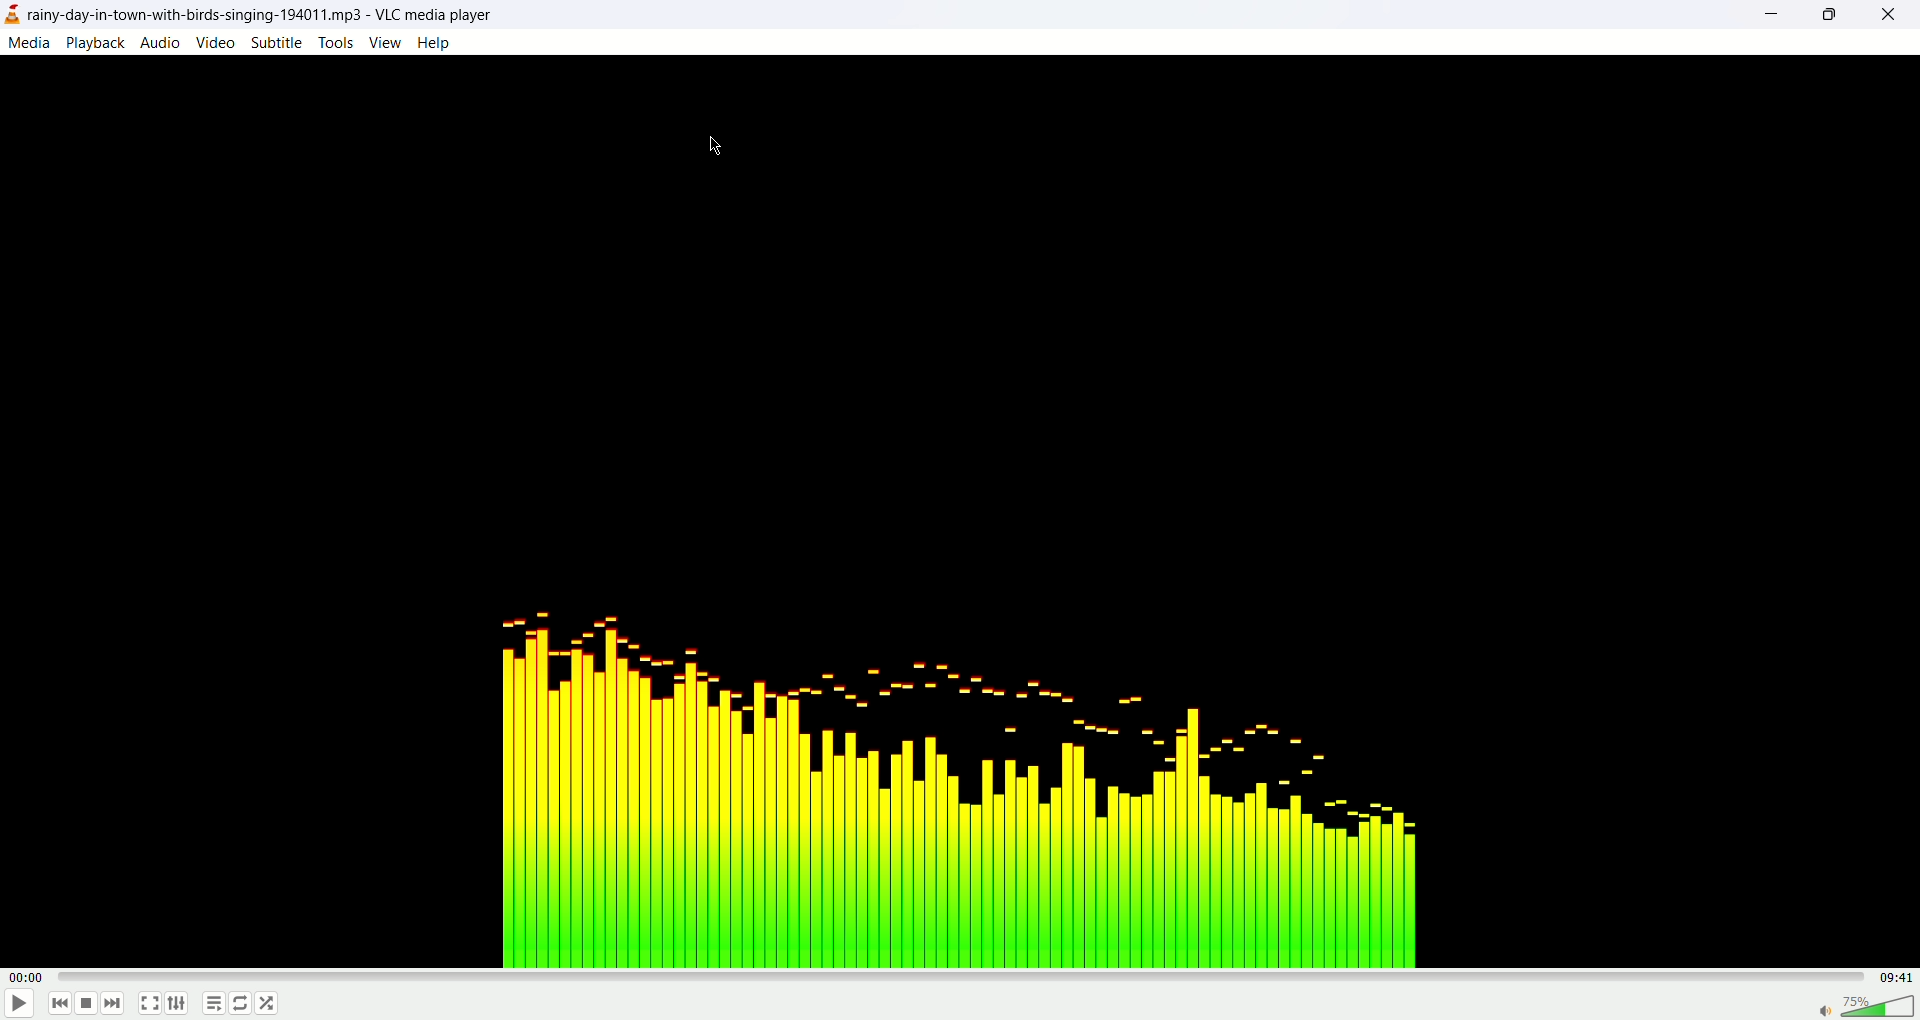 Image resolution: width=1920 pixels, height=1020 pixels. I want to click on playback, so click(96, 43).